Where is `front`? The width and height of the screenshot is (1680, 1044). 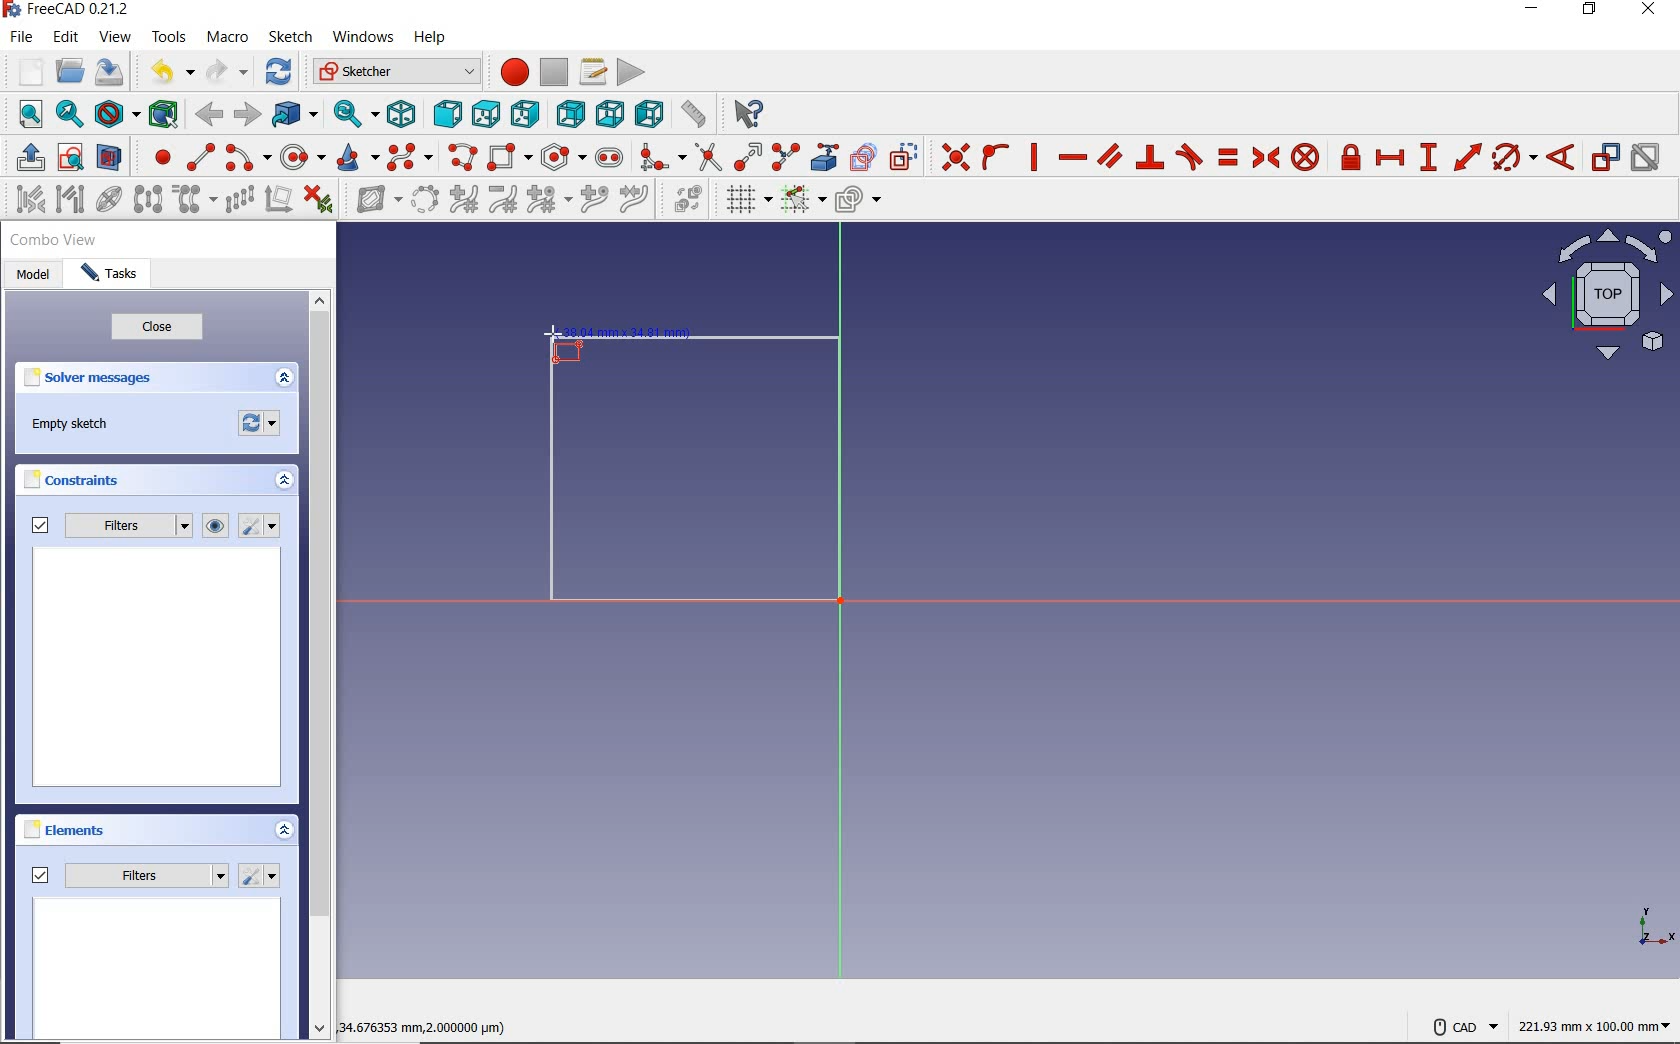 front is located at coordinates (445, 115).